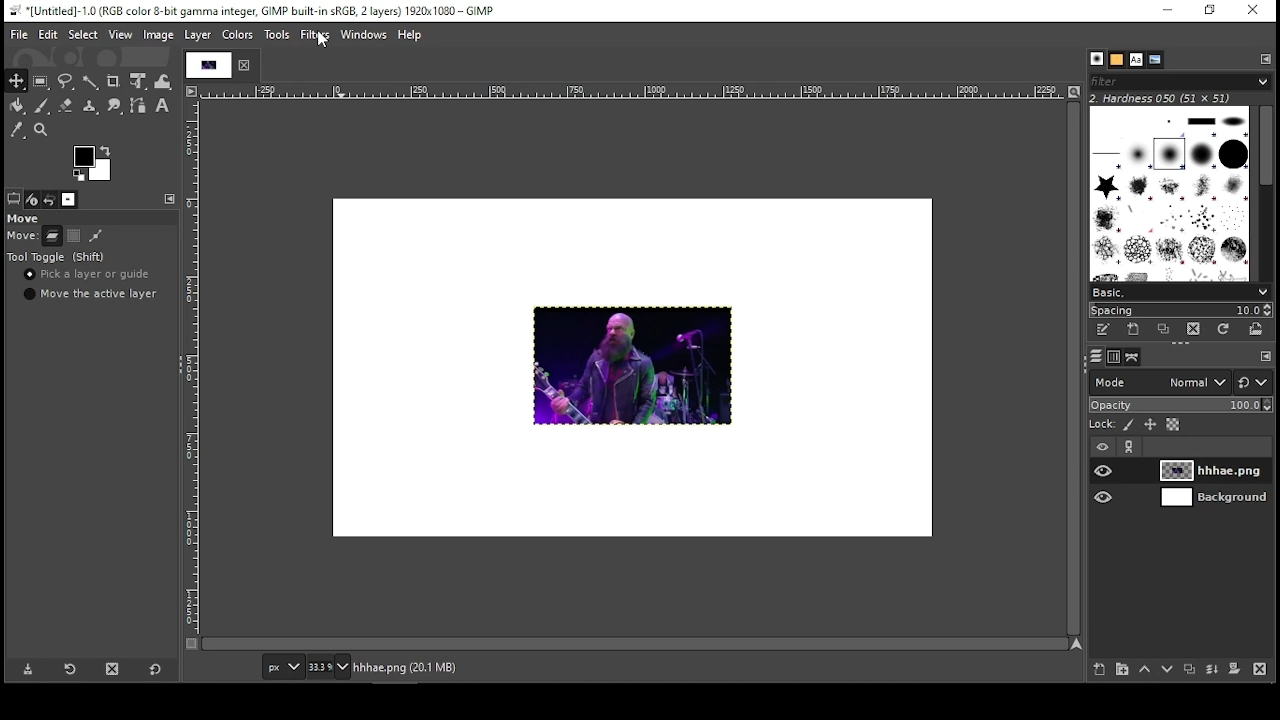  I want to click on free selection tool, so click(65, 81).